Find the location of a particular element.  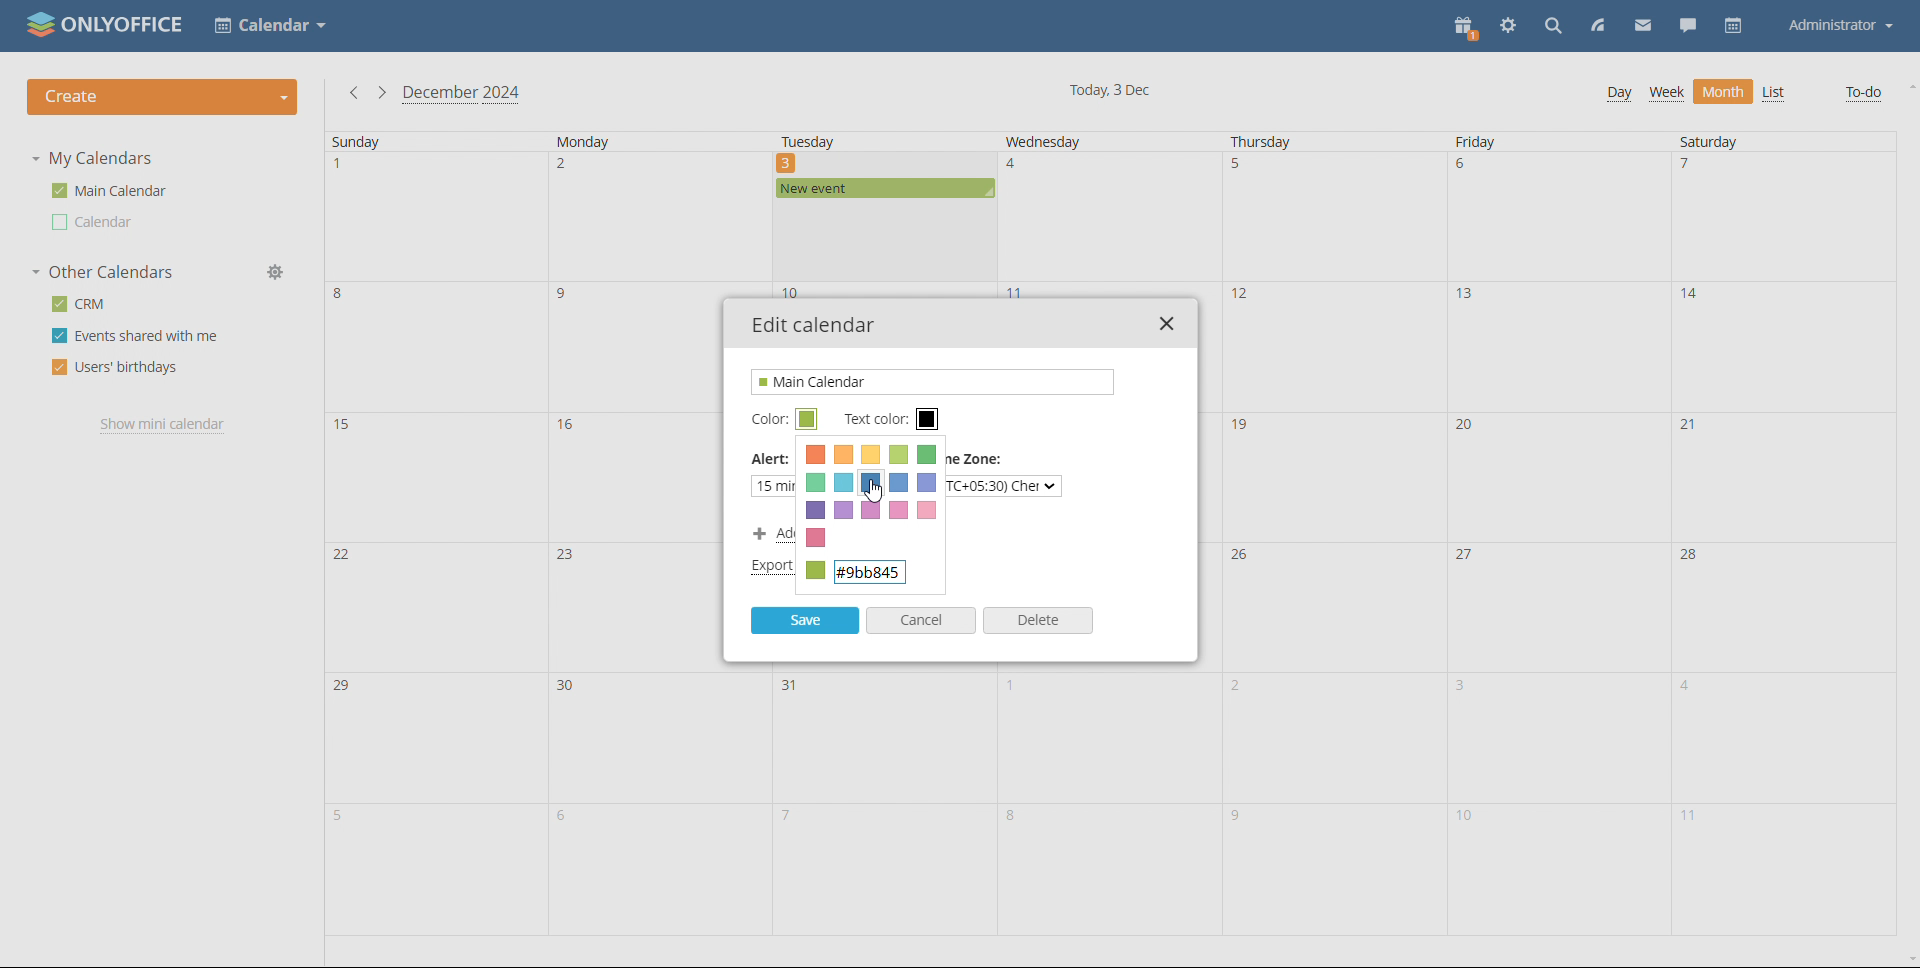

date is located at coordinates (435, 217).